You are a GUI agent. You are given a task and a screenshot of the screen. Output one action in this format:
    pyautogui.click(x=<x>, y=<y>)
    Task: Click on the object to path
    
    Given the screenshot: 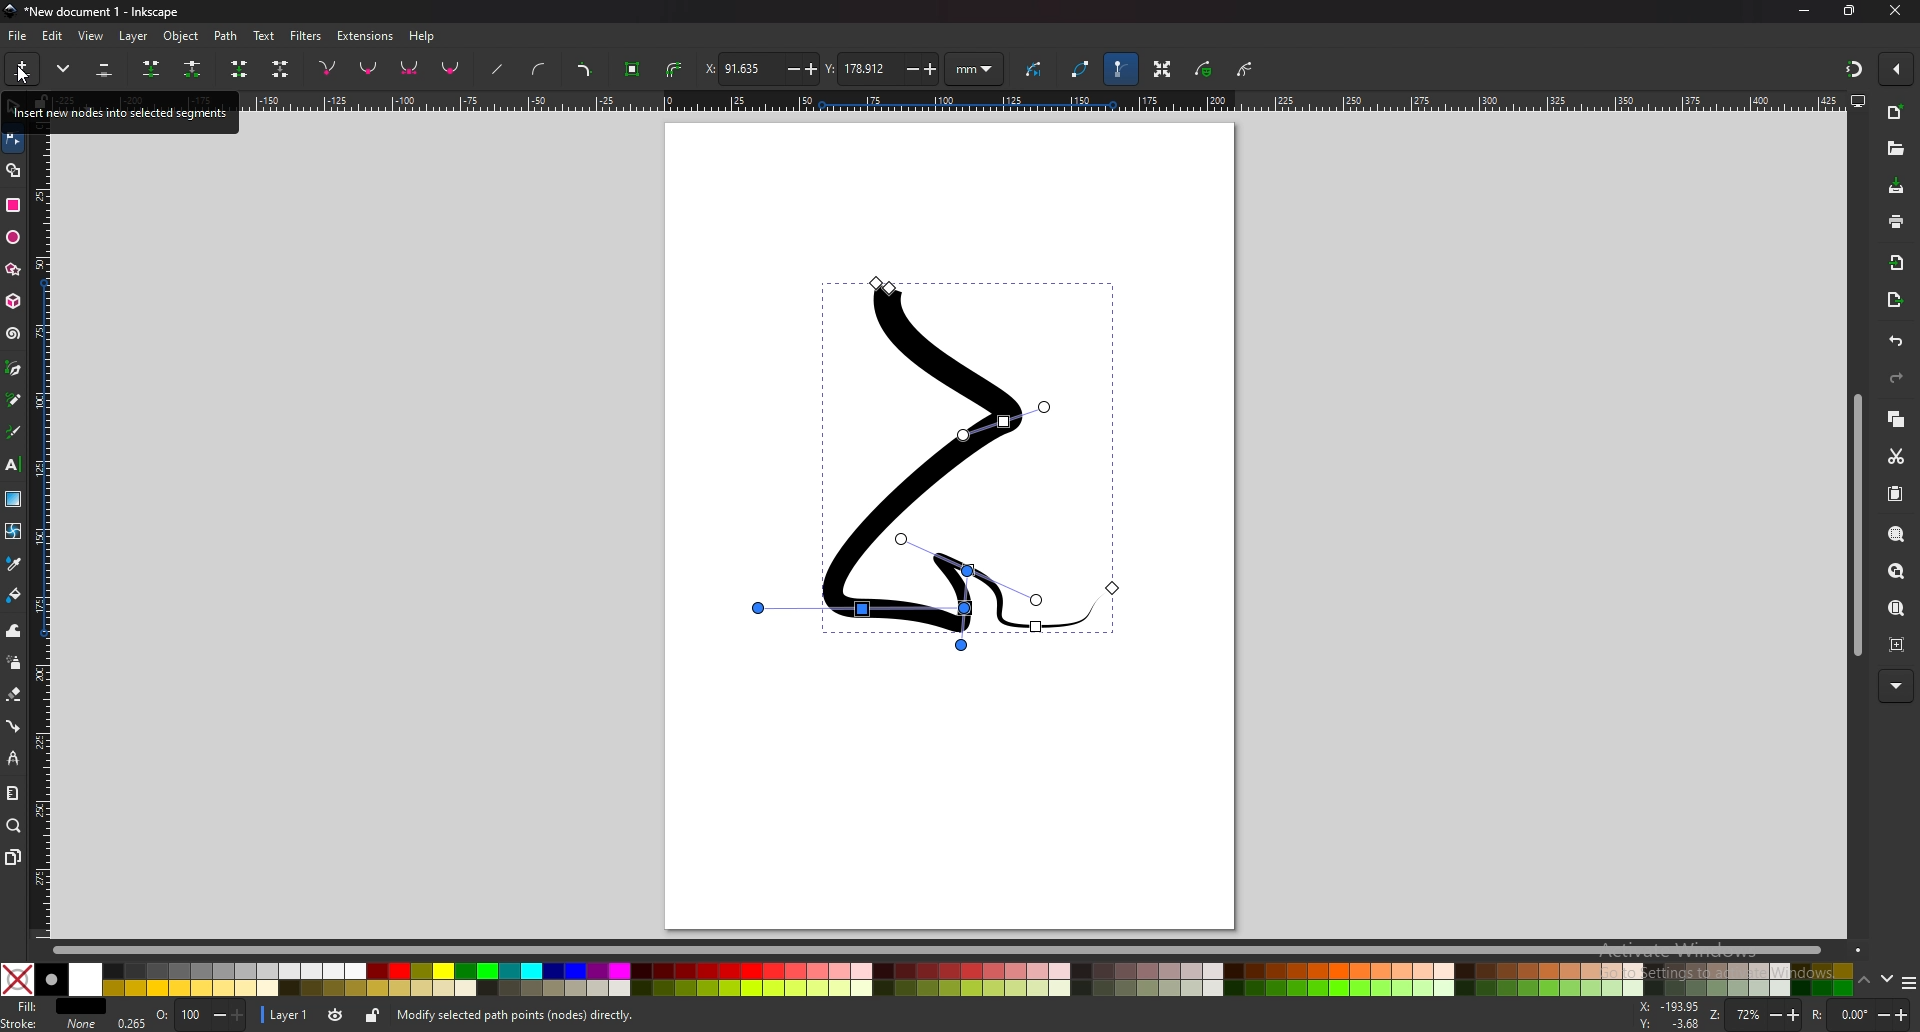 What is the action you would take?
    pyautogui.click(x=633, y=70)
    